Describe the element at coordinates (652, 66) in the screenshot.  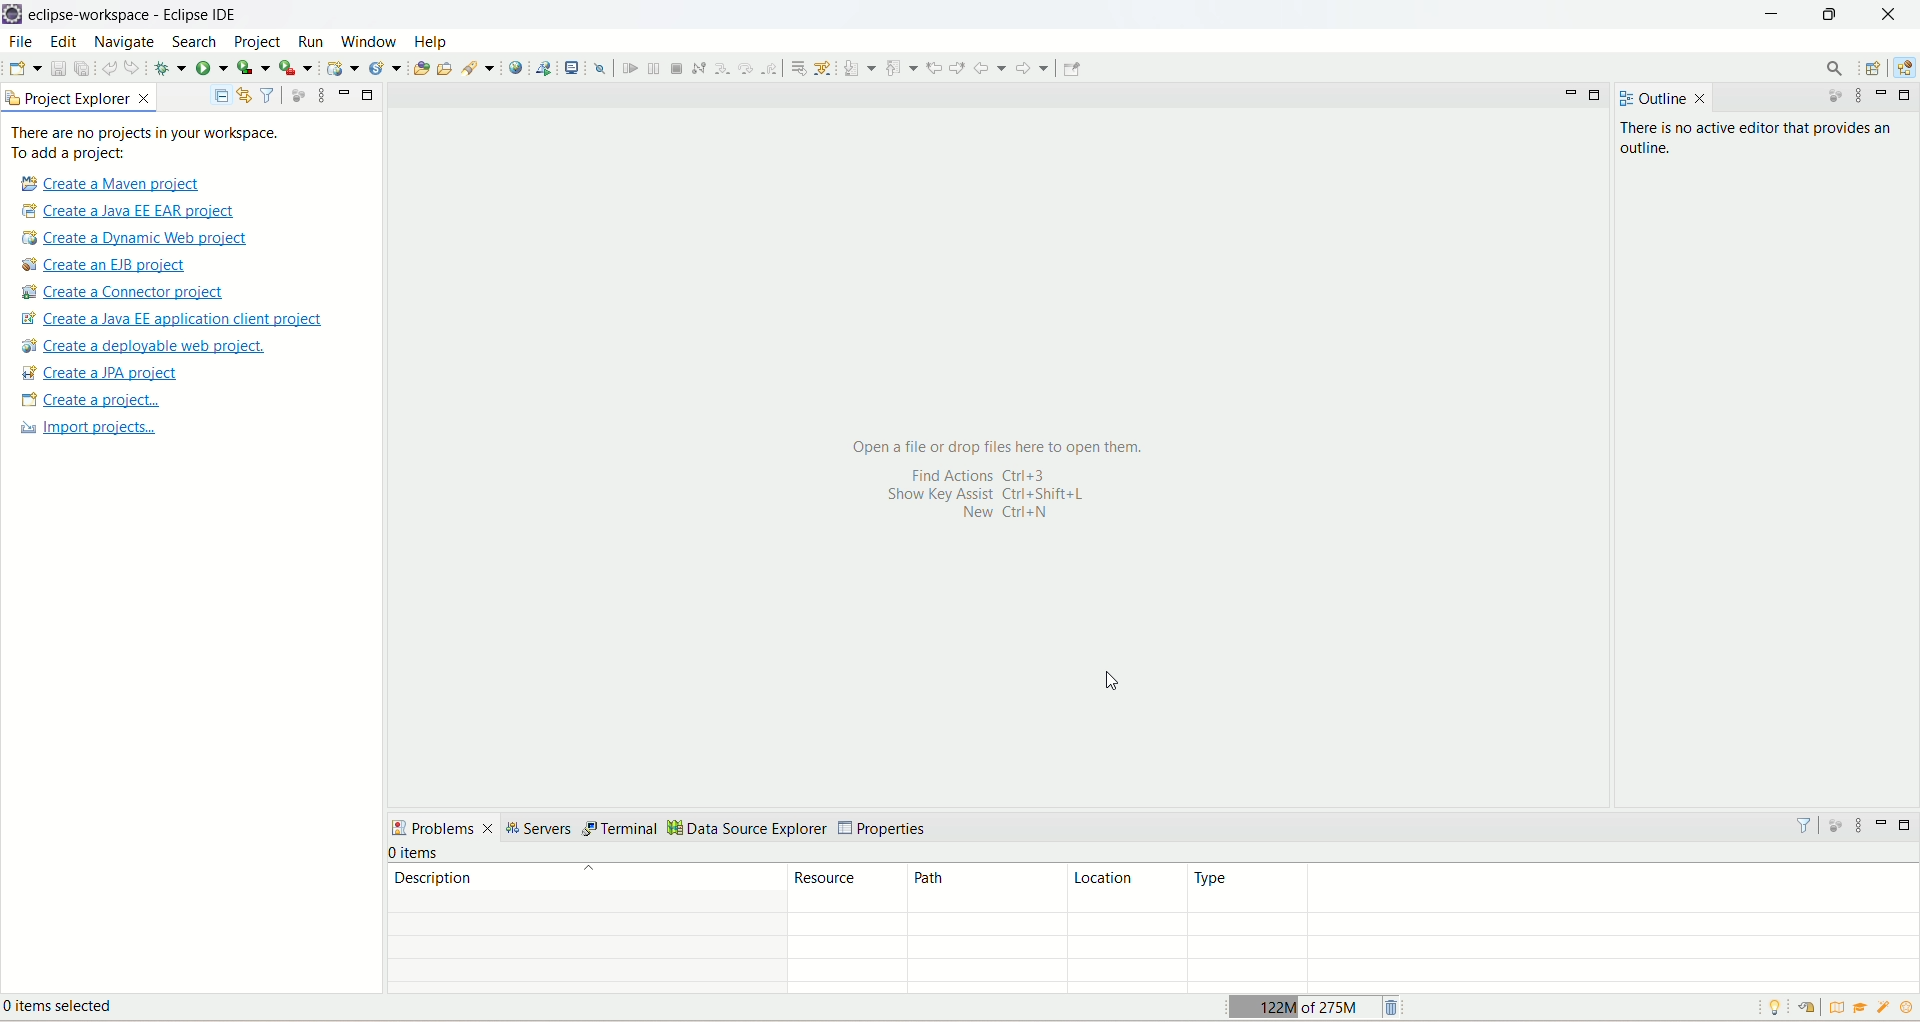
I see `suspend` at that location.